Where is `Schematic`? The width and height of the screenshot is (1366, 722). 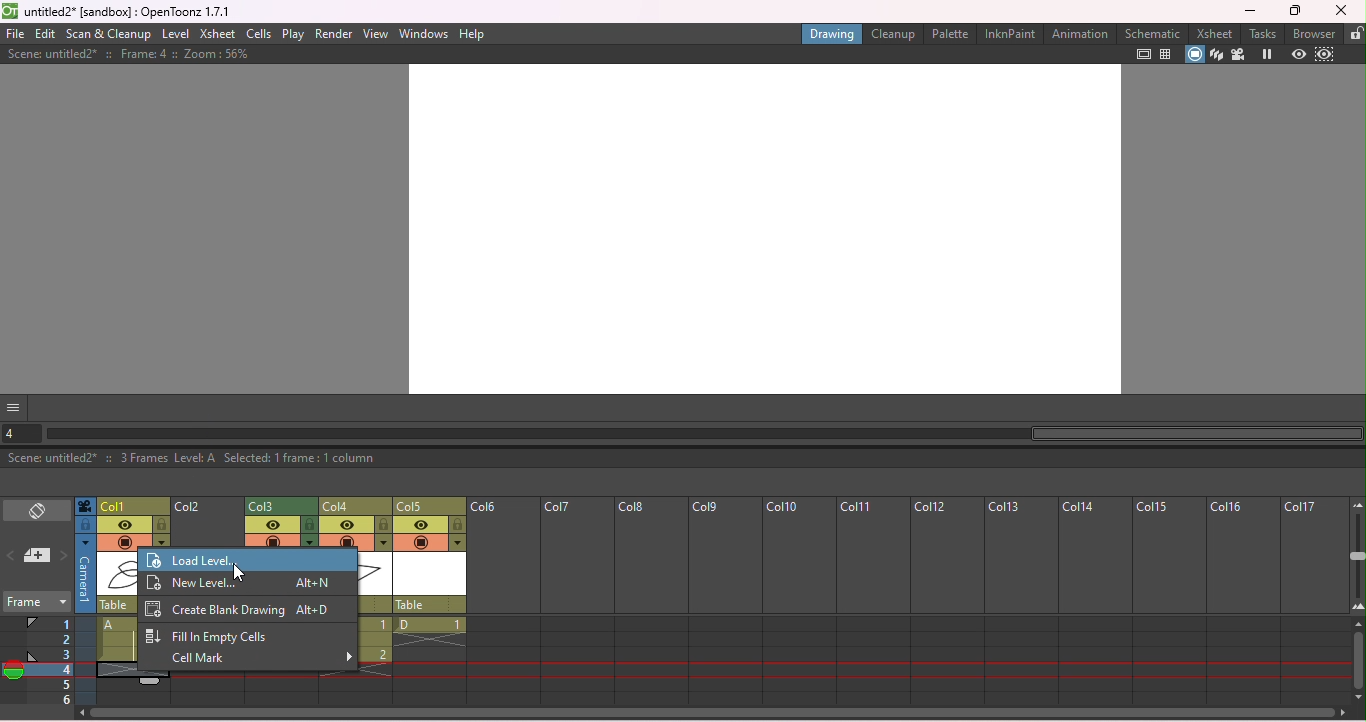 Schematic is located at coordinates (1153, 33).